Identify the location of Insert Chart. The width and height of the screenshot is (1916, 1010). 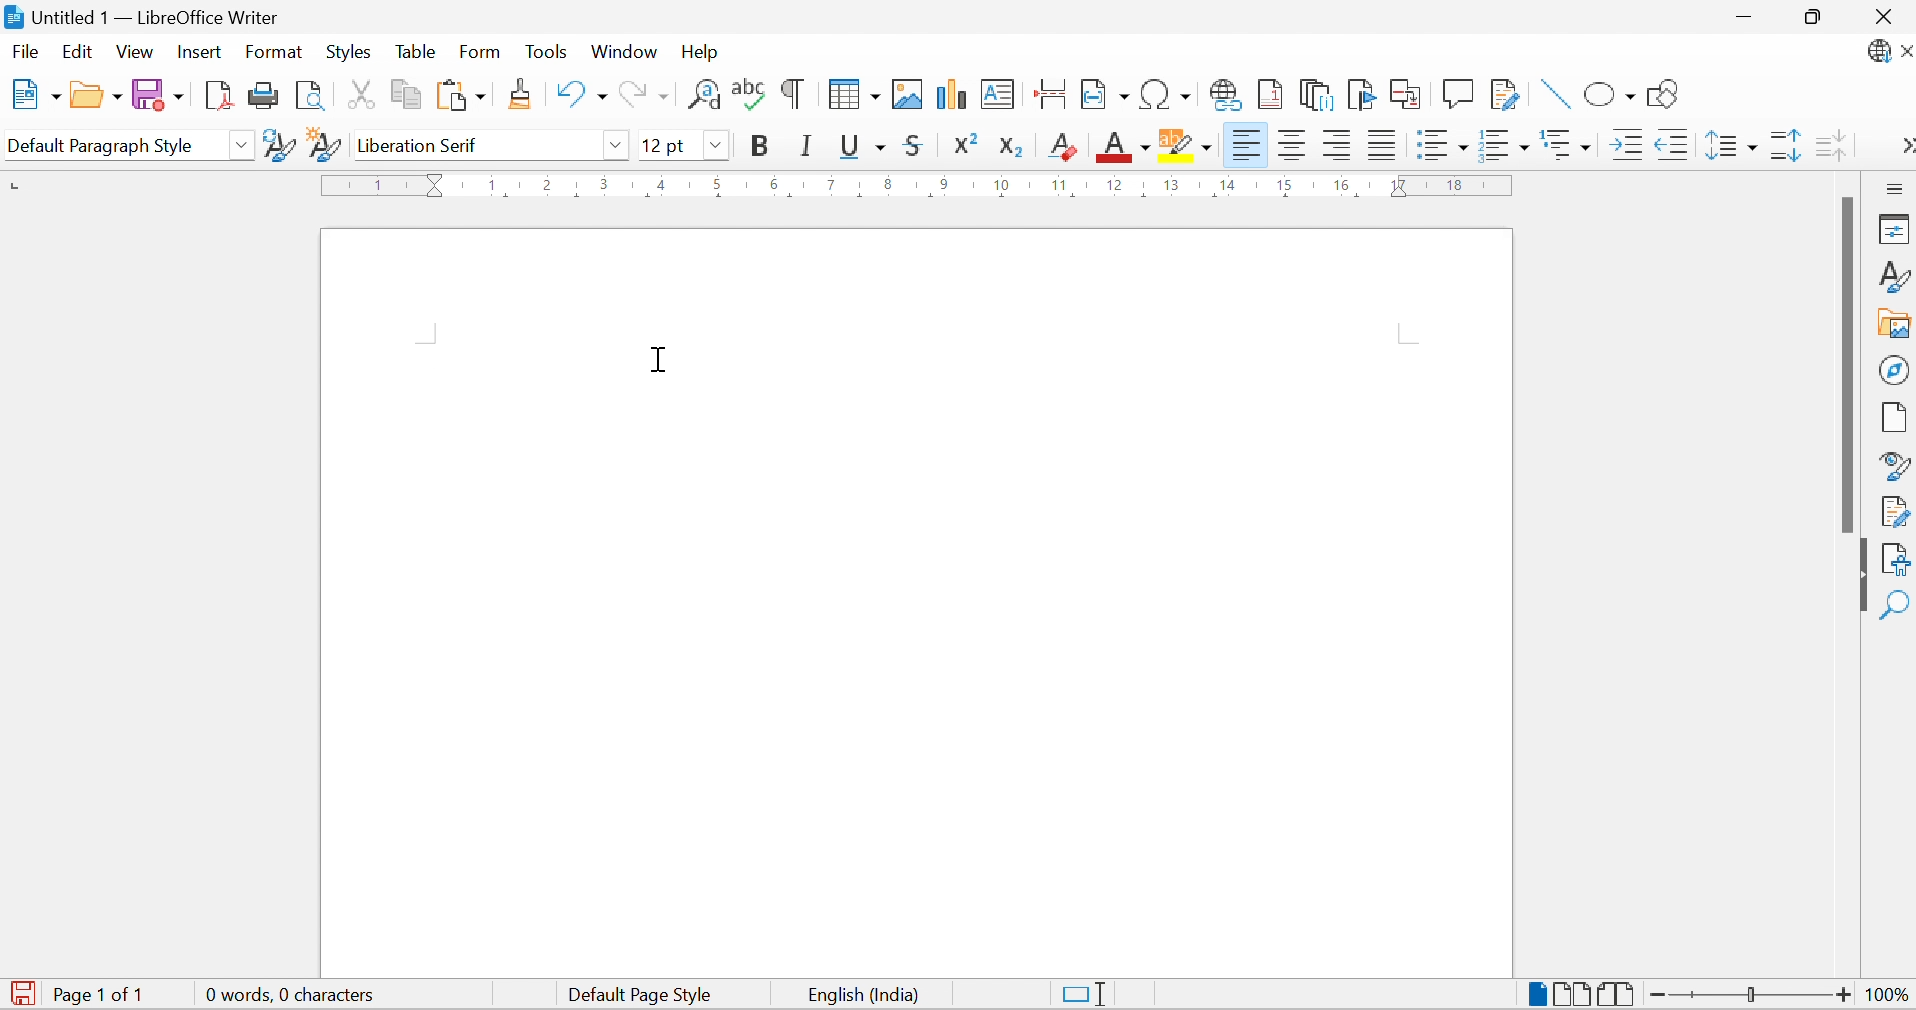
(951, 94).